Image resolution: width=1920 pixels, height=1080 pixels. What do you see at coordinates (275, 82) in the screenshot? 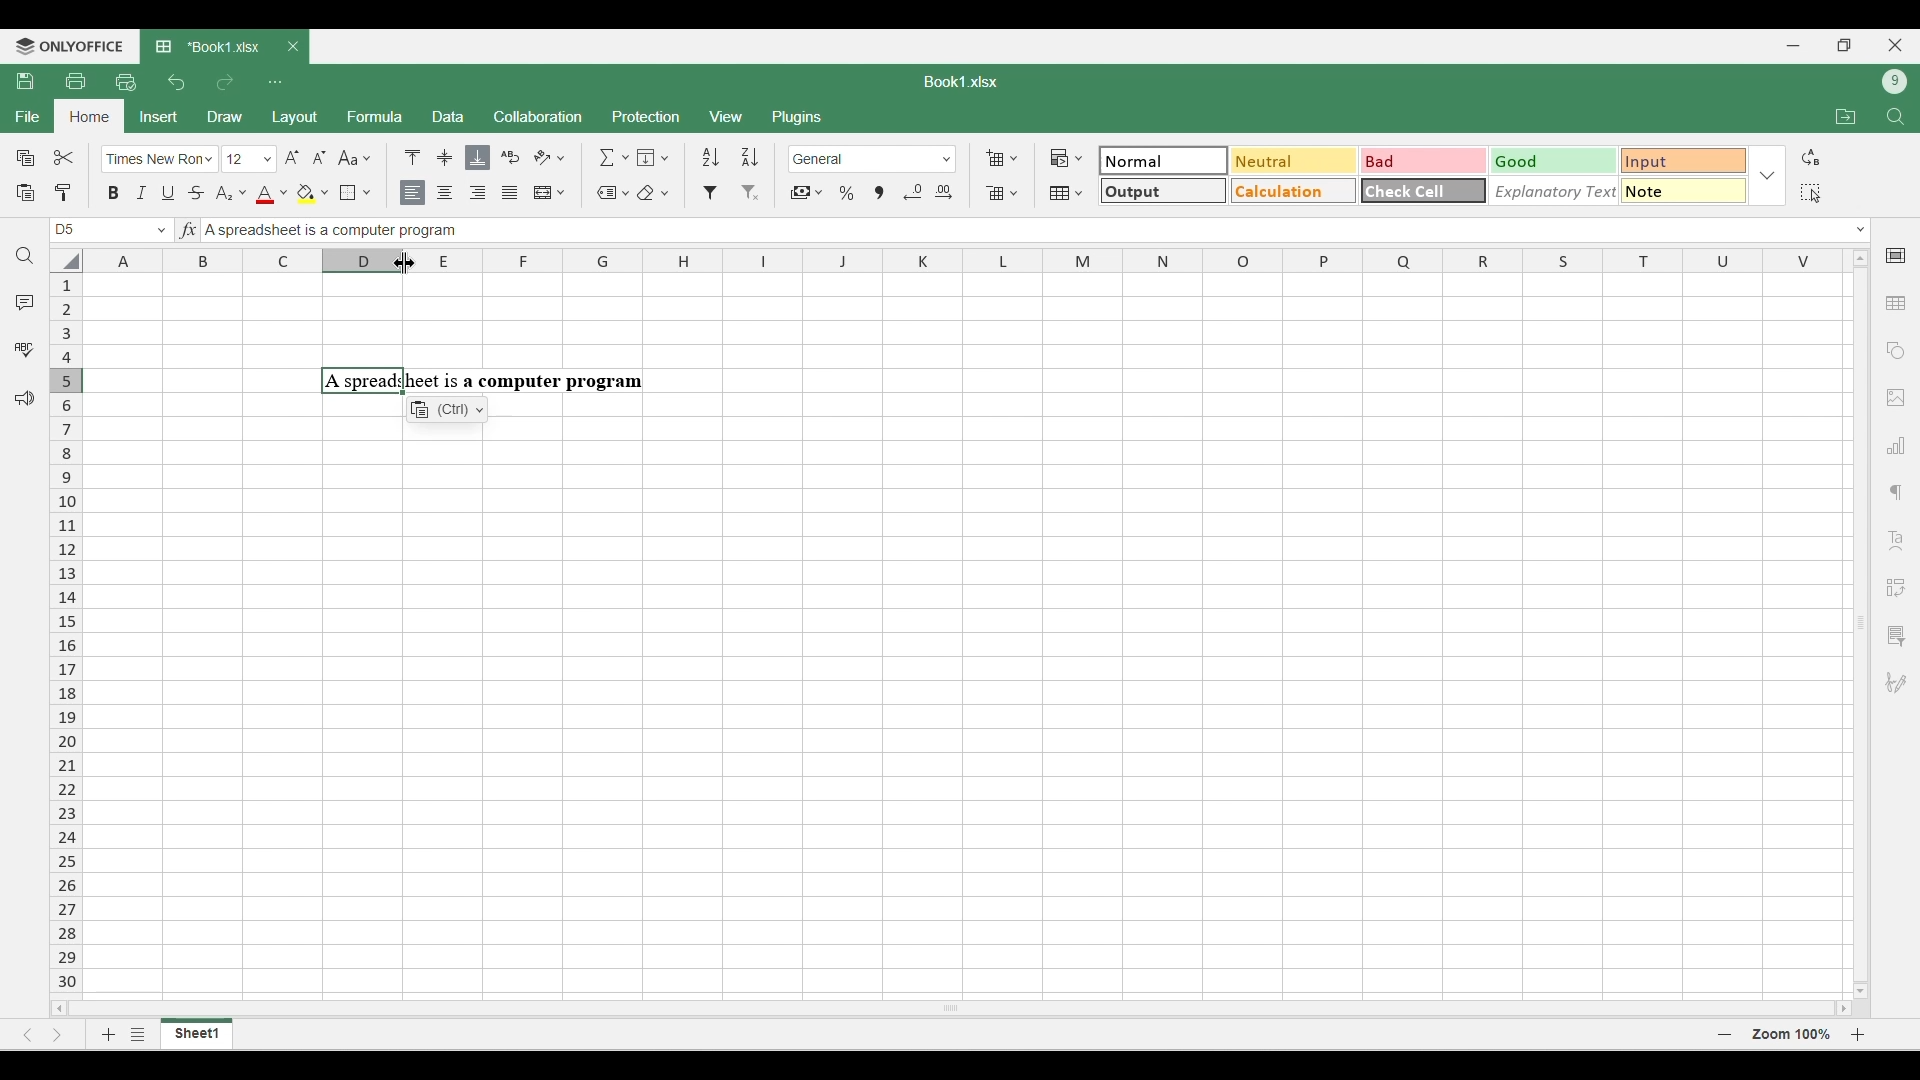
I see `Customize quick access toolbar` at bounding box center [275, 82].